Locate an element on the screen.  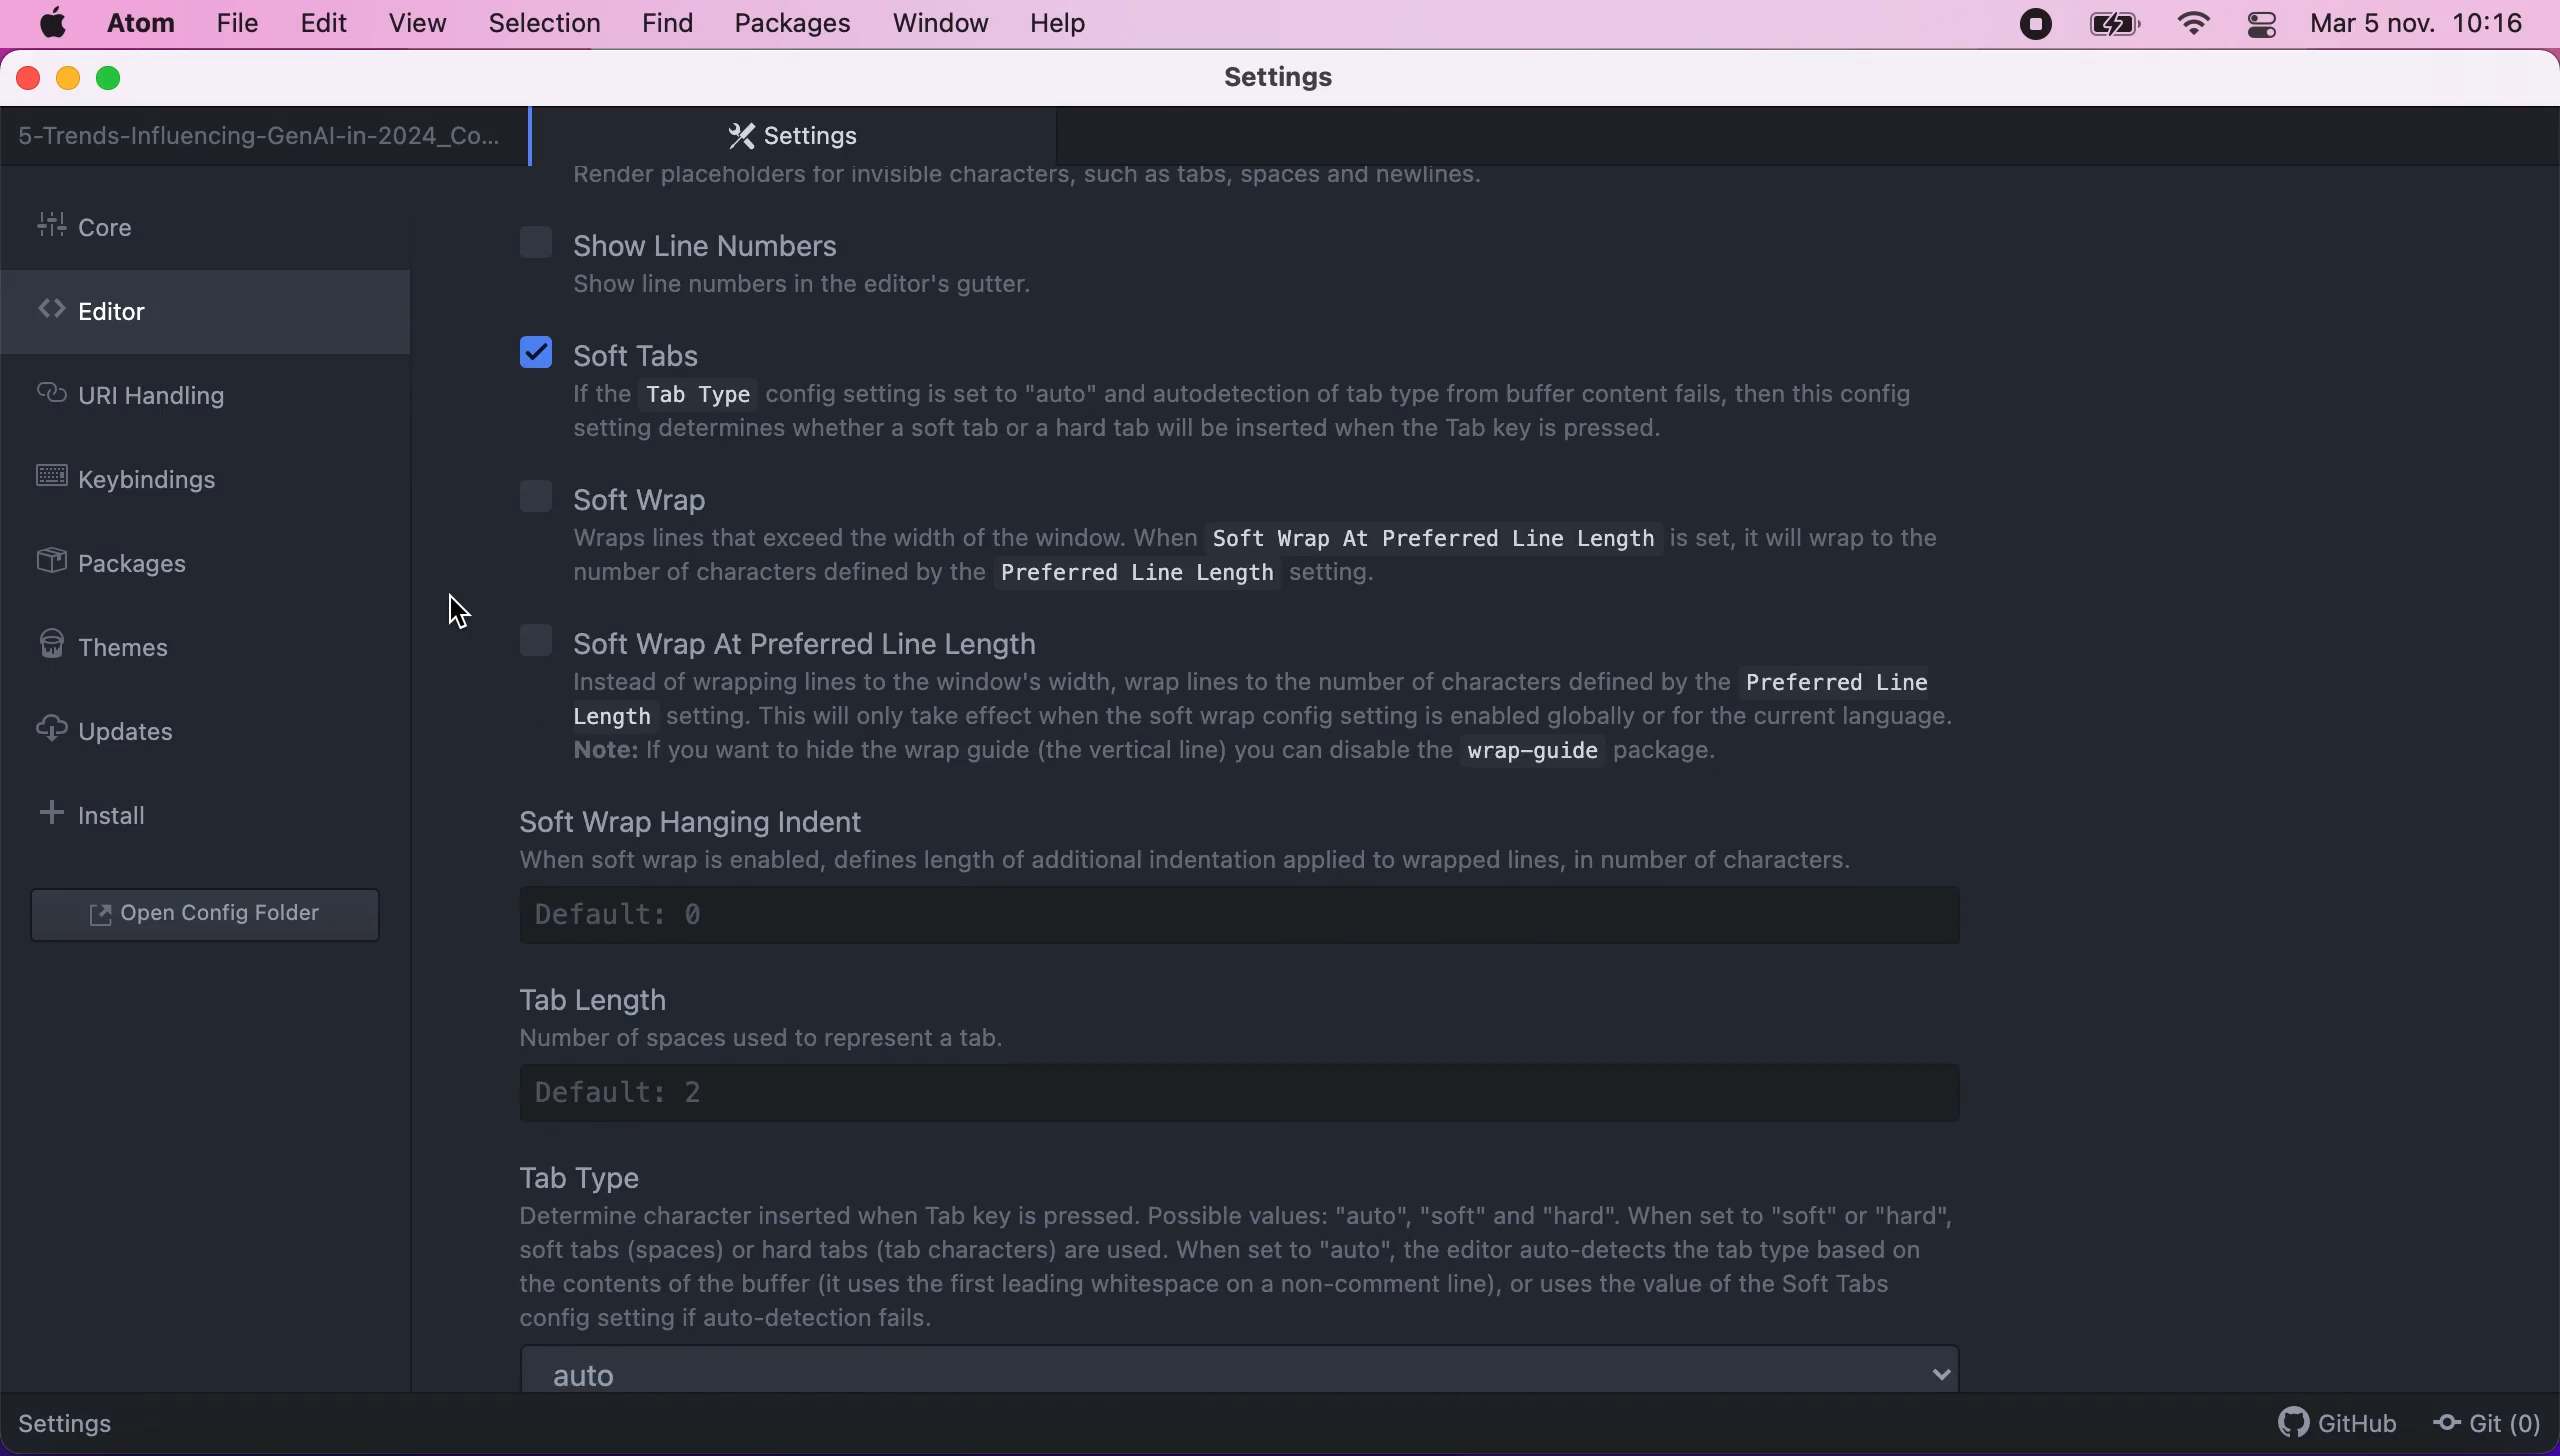
github is located at coordinates (2328, 1422).